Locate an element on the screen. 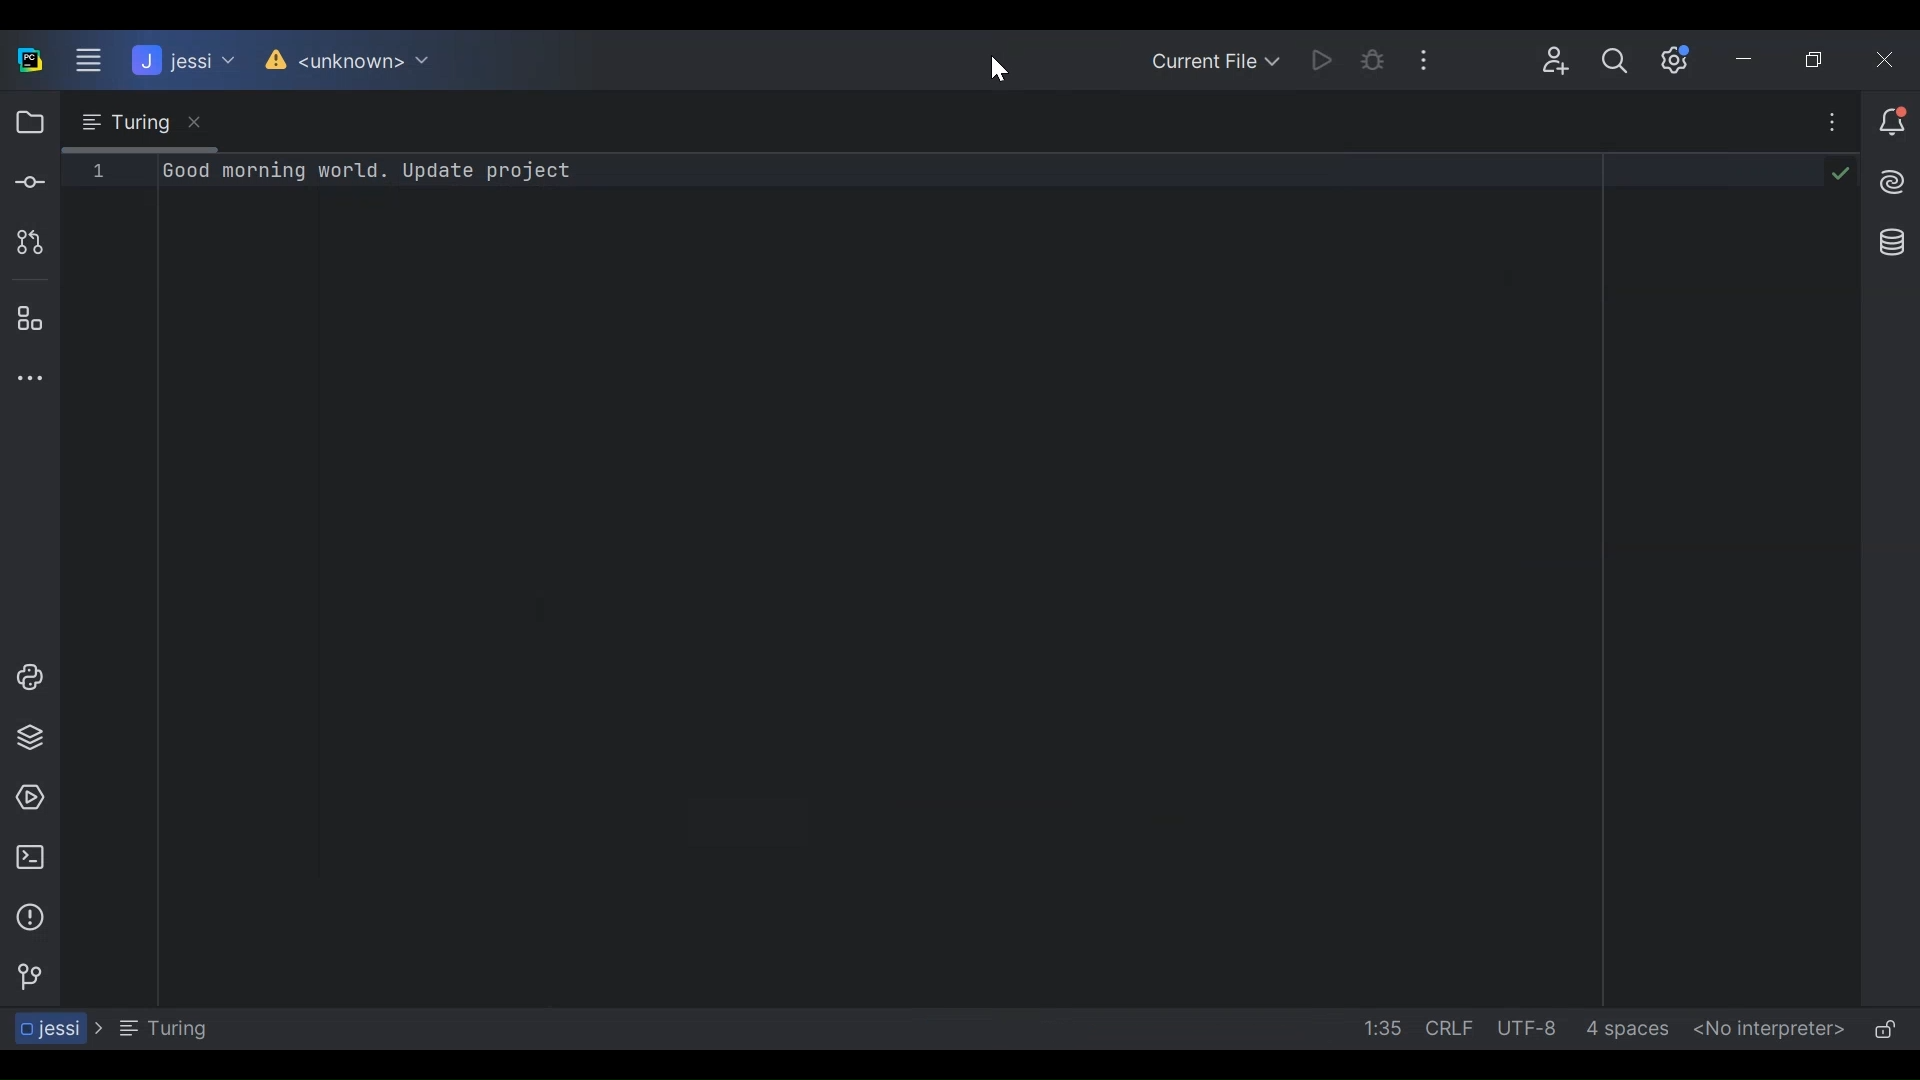 The width and height of the screenshot is (1920, 1080). No interpreters is located at coordinates (1765, 1031).